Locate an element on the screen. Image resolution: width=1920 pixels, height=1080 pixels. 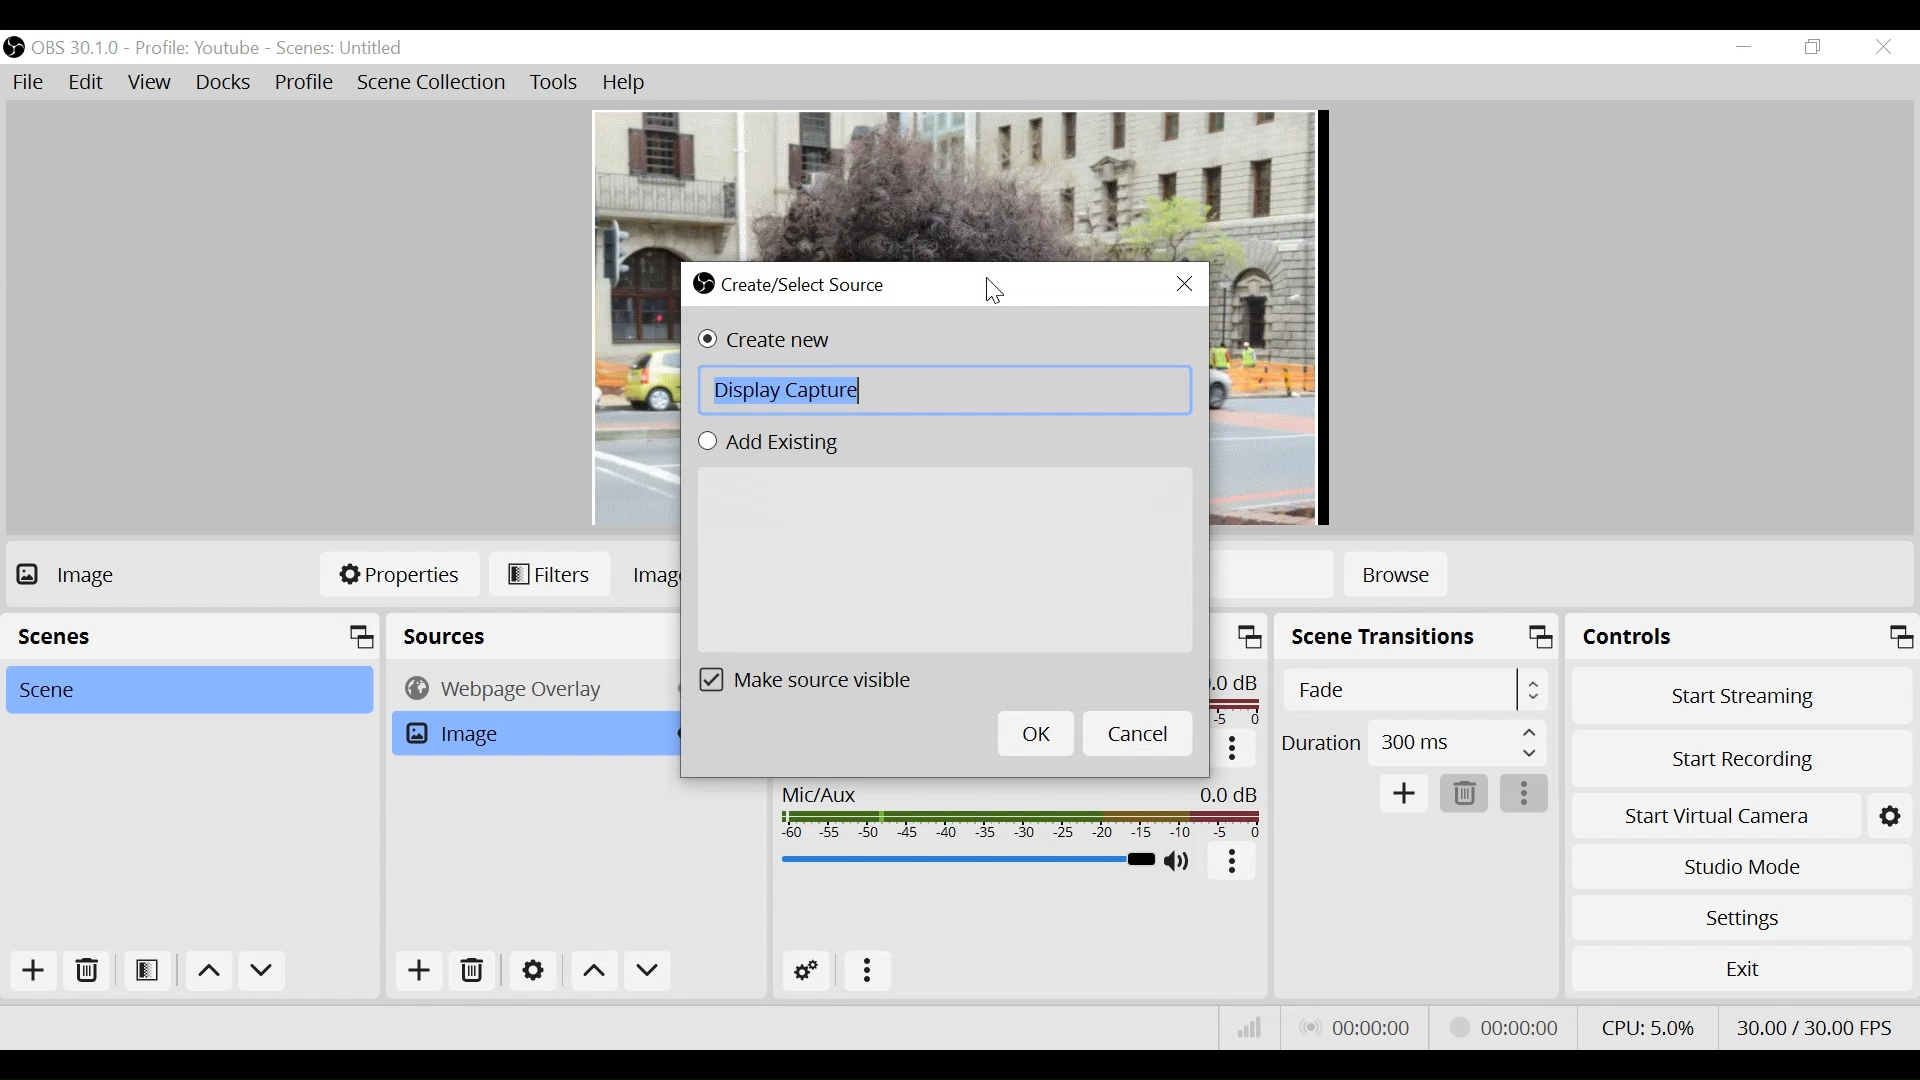
Mic/Audio is located at coordinates (1019, 811).